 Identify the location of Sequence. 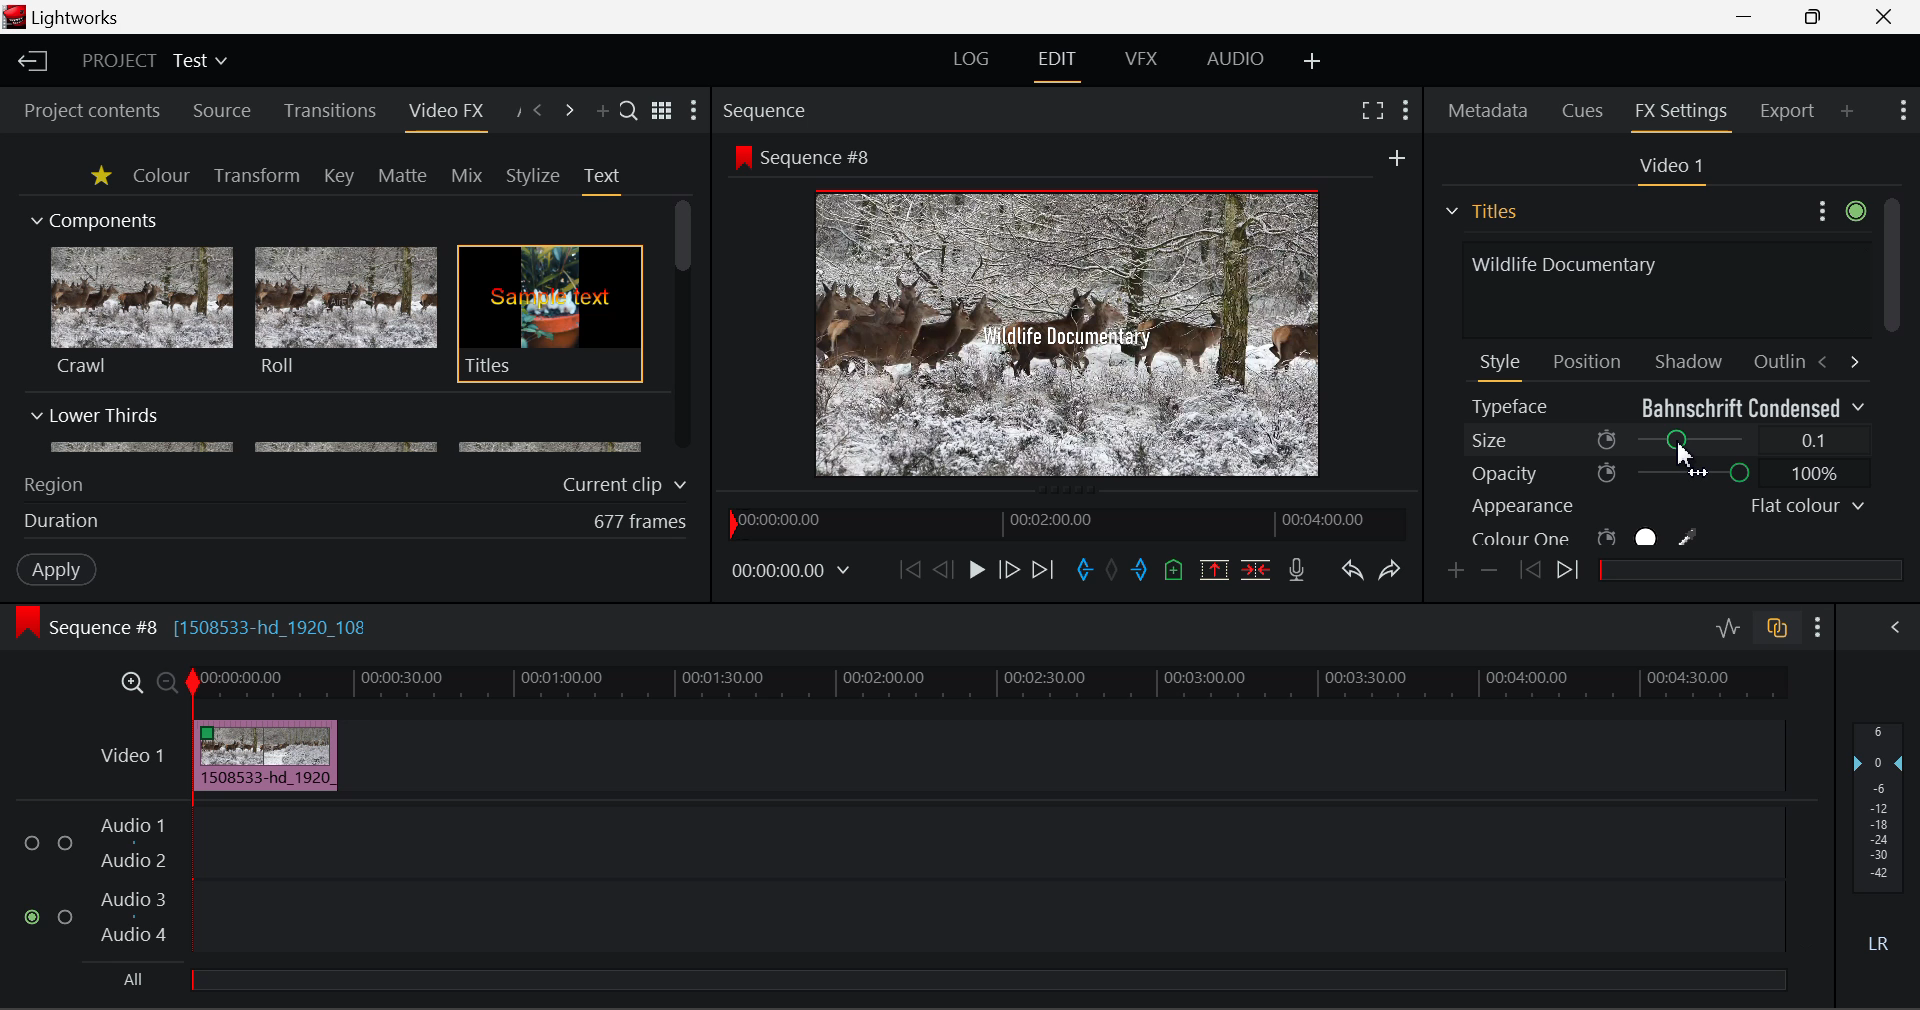
(763, 111).